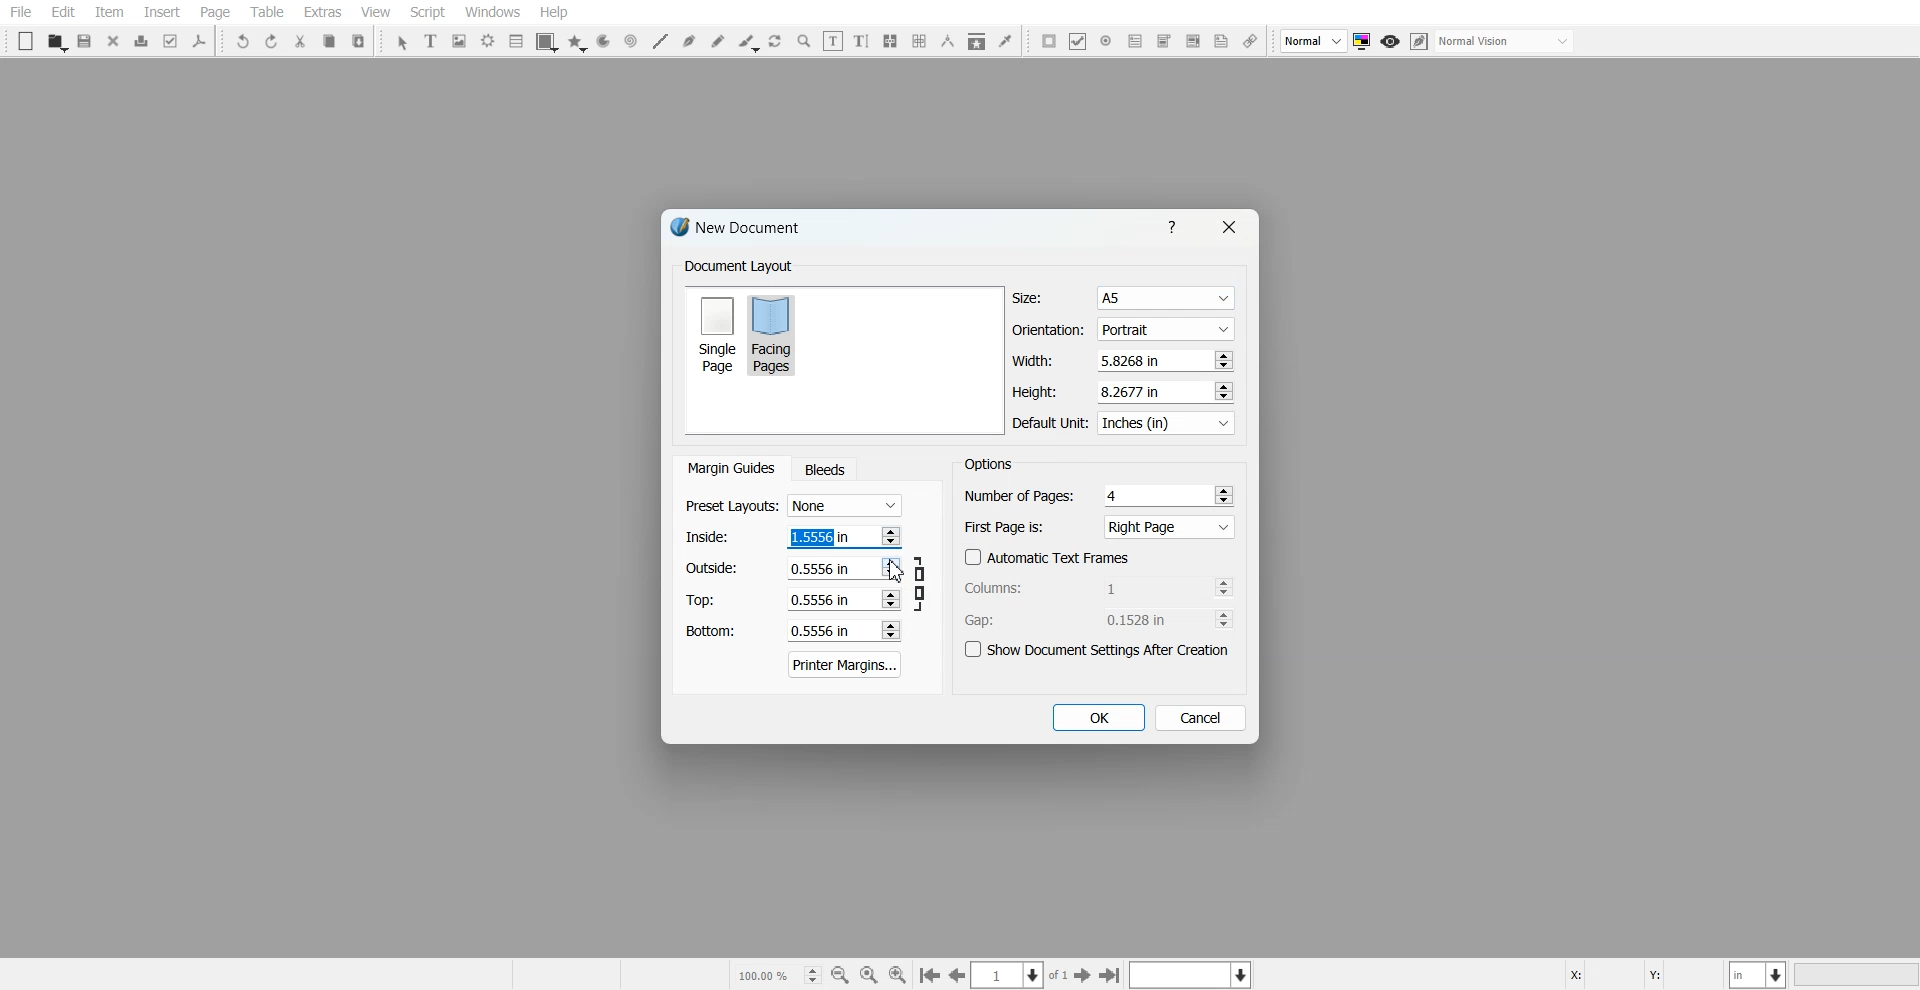 The height and width of the screenshot is (990, 1920). Describe the element at coordinates (56, 42) in the screenshot. I see `Open` at that location.